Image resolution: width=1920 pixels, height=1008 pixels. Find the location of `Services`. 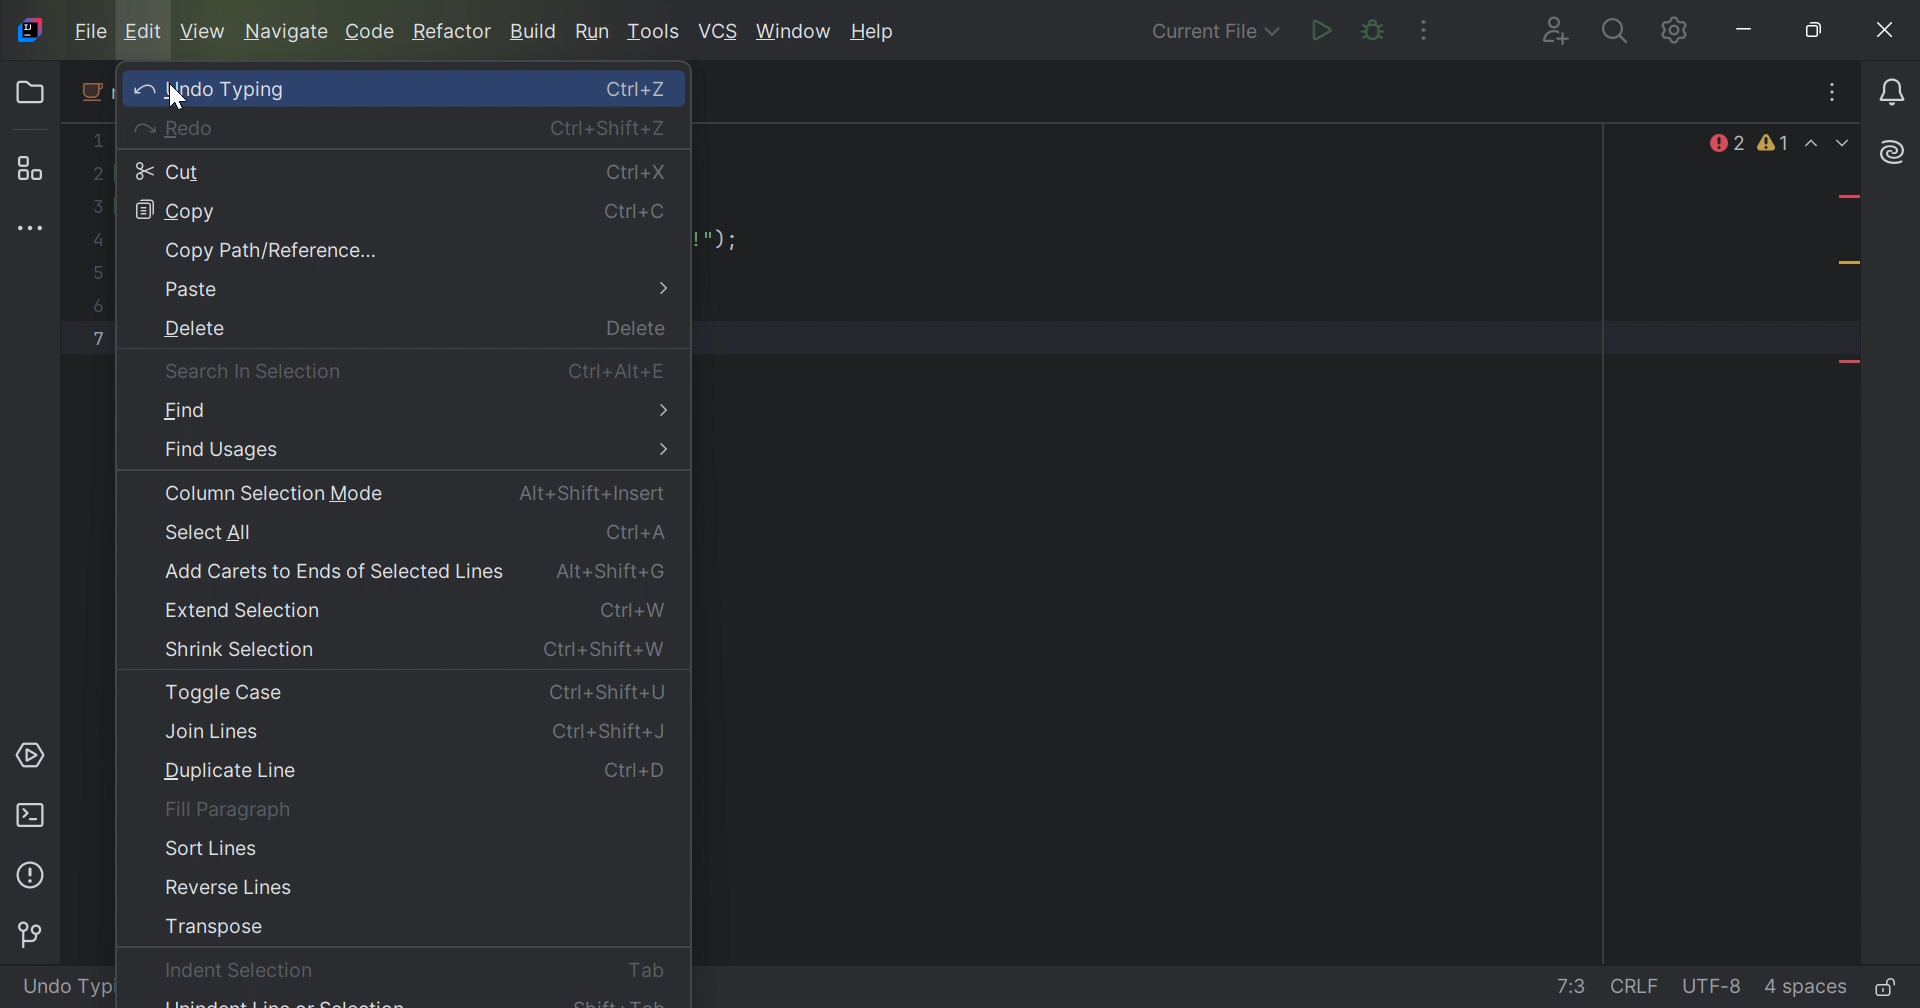

Services is located at coordinates (34, 756).